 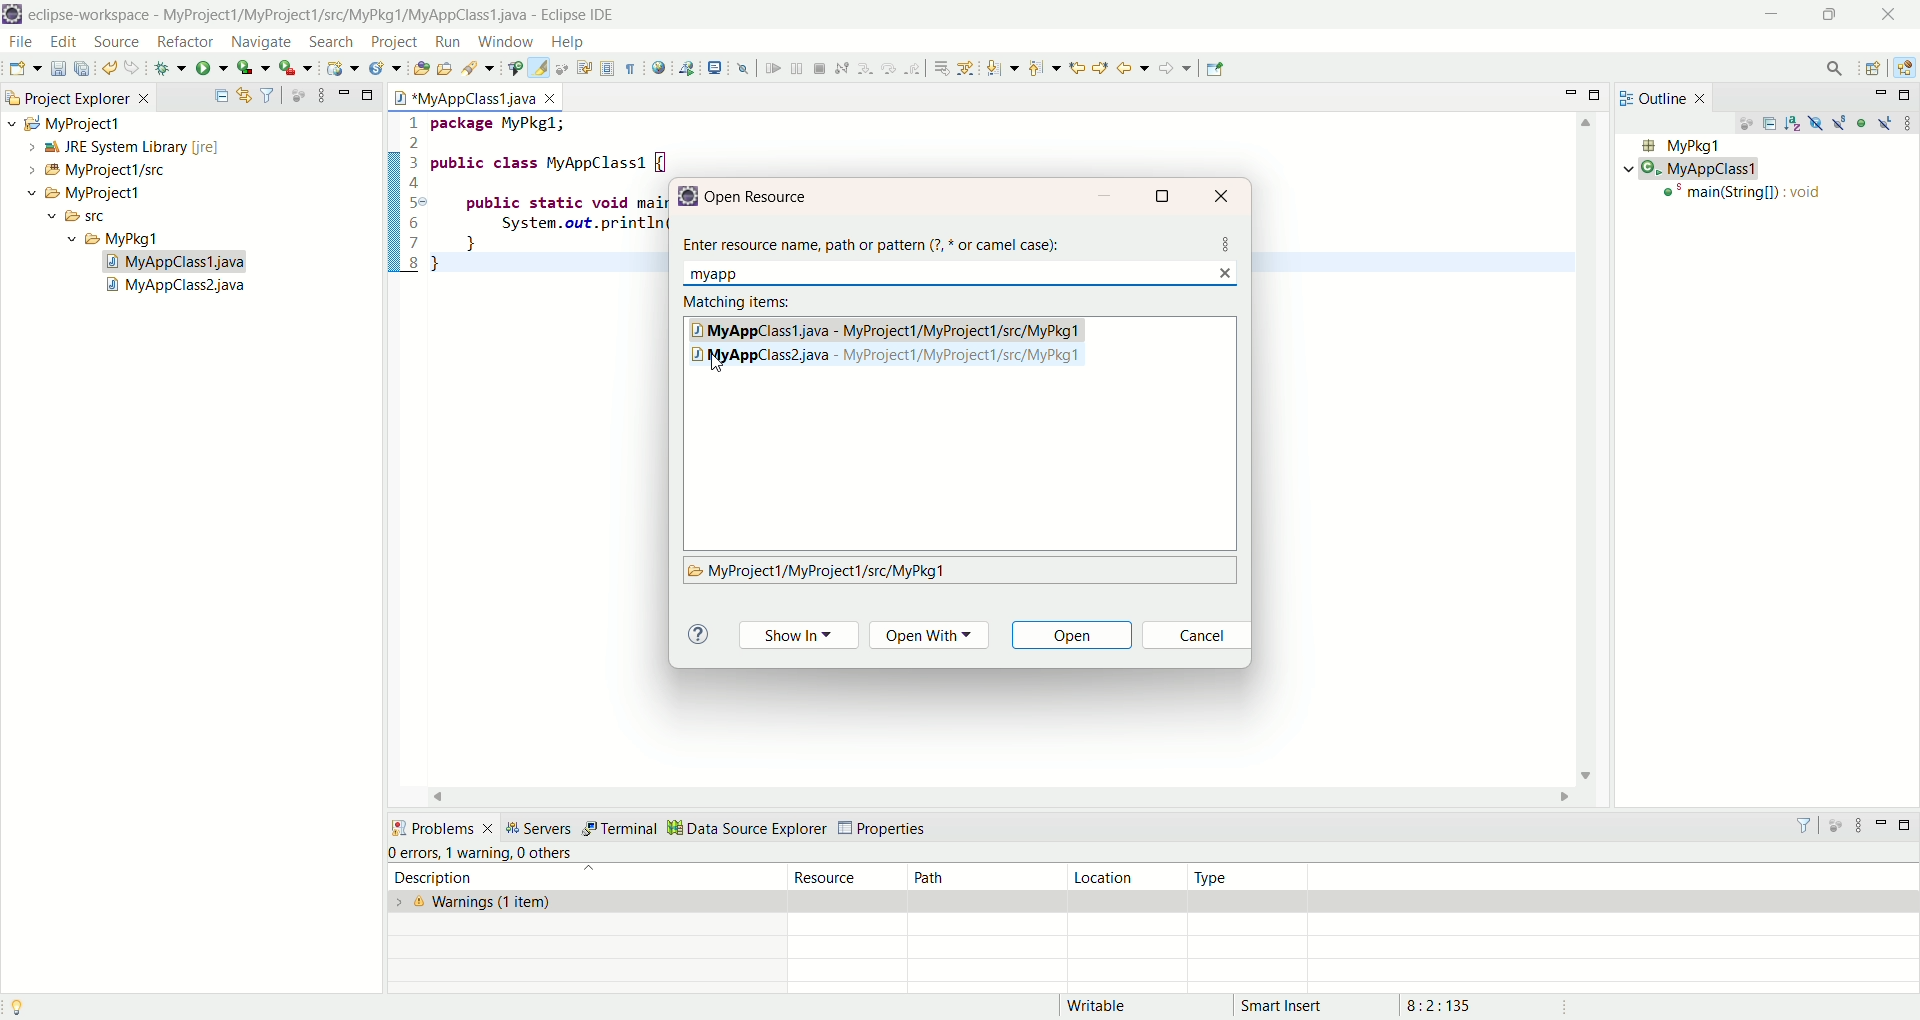 What do you see at coordinates (608, 70) in the screenshot?
I see `toggle block selection mode` at bounding box center [608, 70].